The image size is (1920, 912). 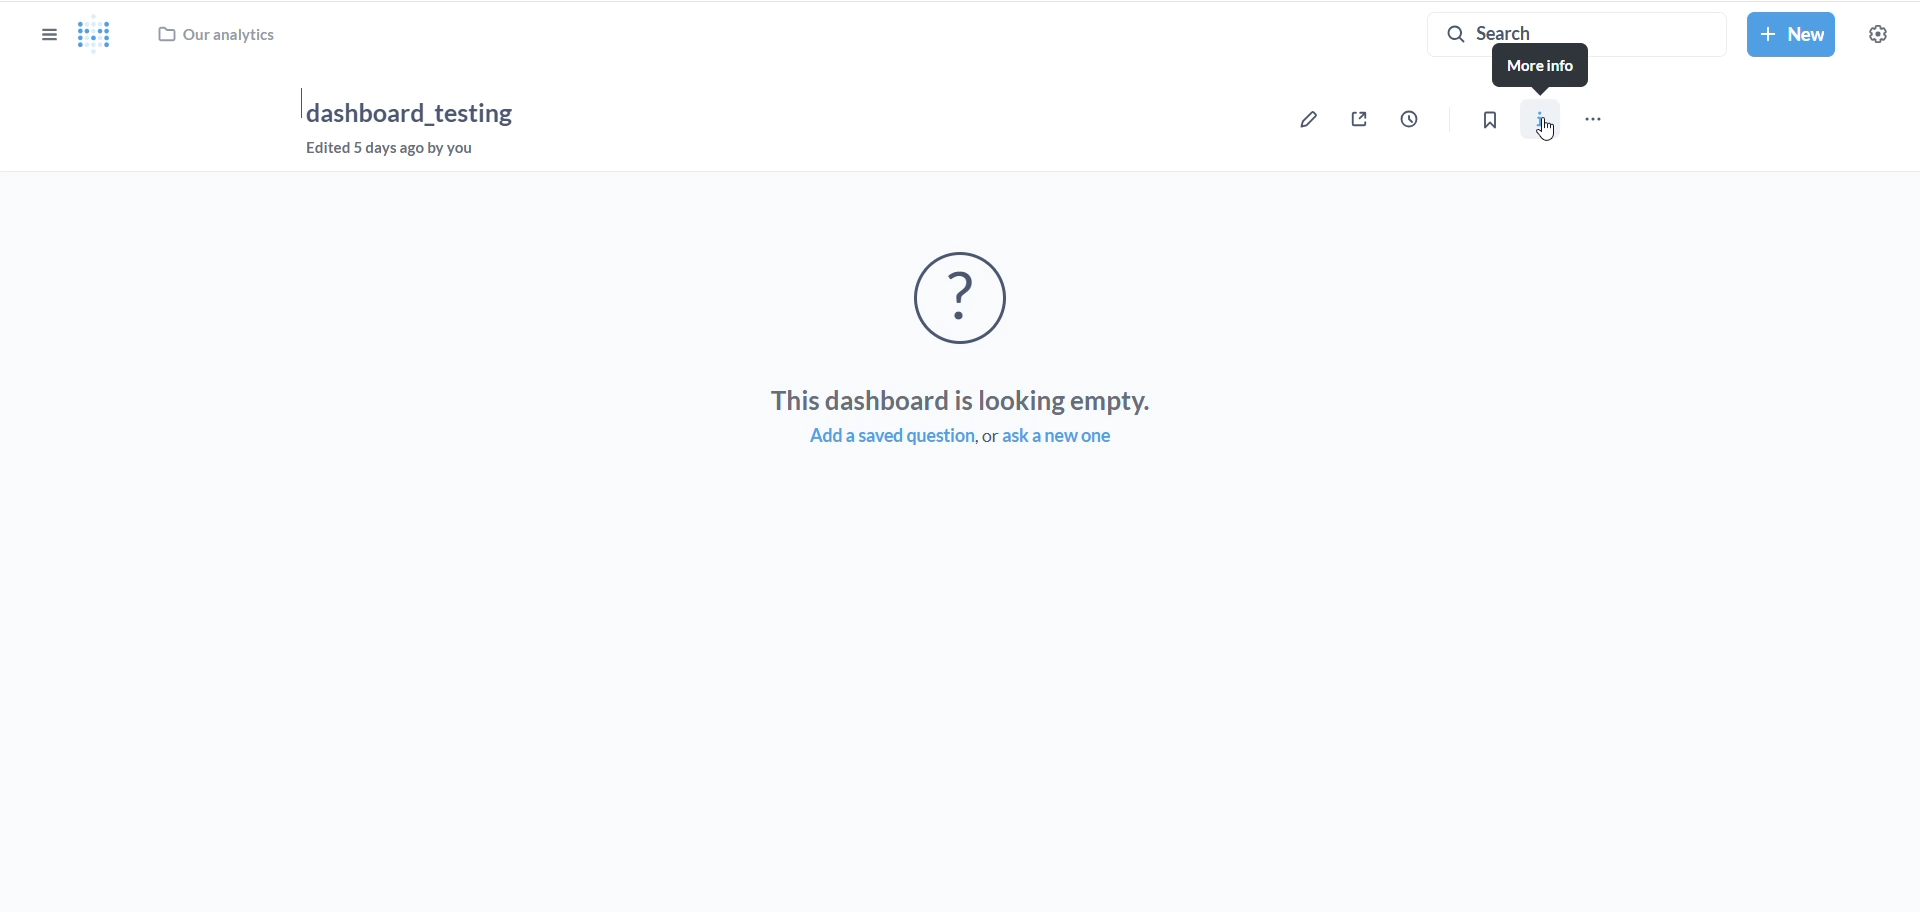 What do you see at coordinates (1564, 26) in the screenshot?
I see `search bar` at bounding box center [1564, 26].